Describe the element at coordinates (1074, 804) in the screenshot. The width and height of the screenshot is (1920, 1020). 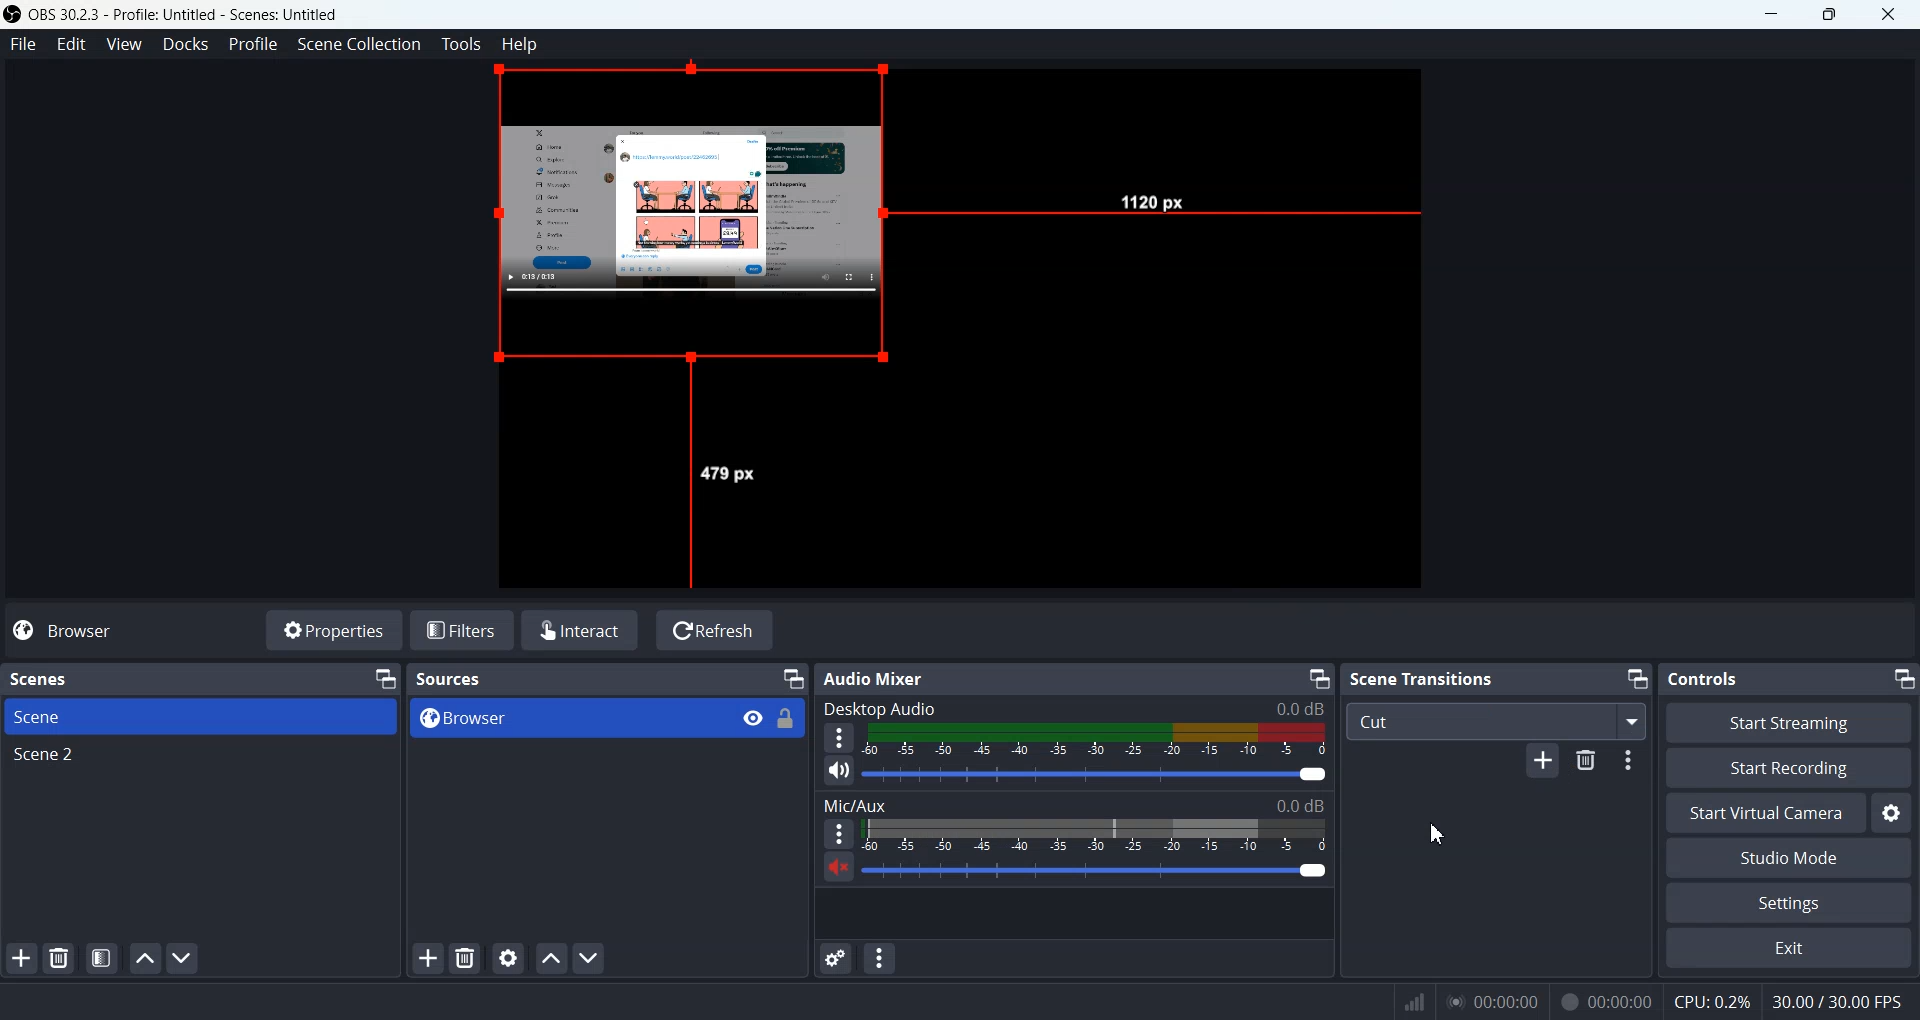
I see `Text` at that location.